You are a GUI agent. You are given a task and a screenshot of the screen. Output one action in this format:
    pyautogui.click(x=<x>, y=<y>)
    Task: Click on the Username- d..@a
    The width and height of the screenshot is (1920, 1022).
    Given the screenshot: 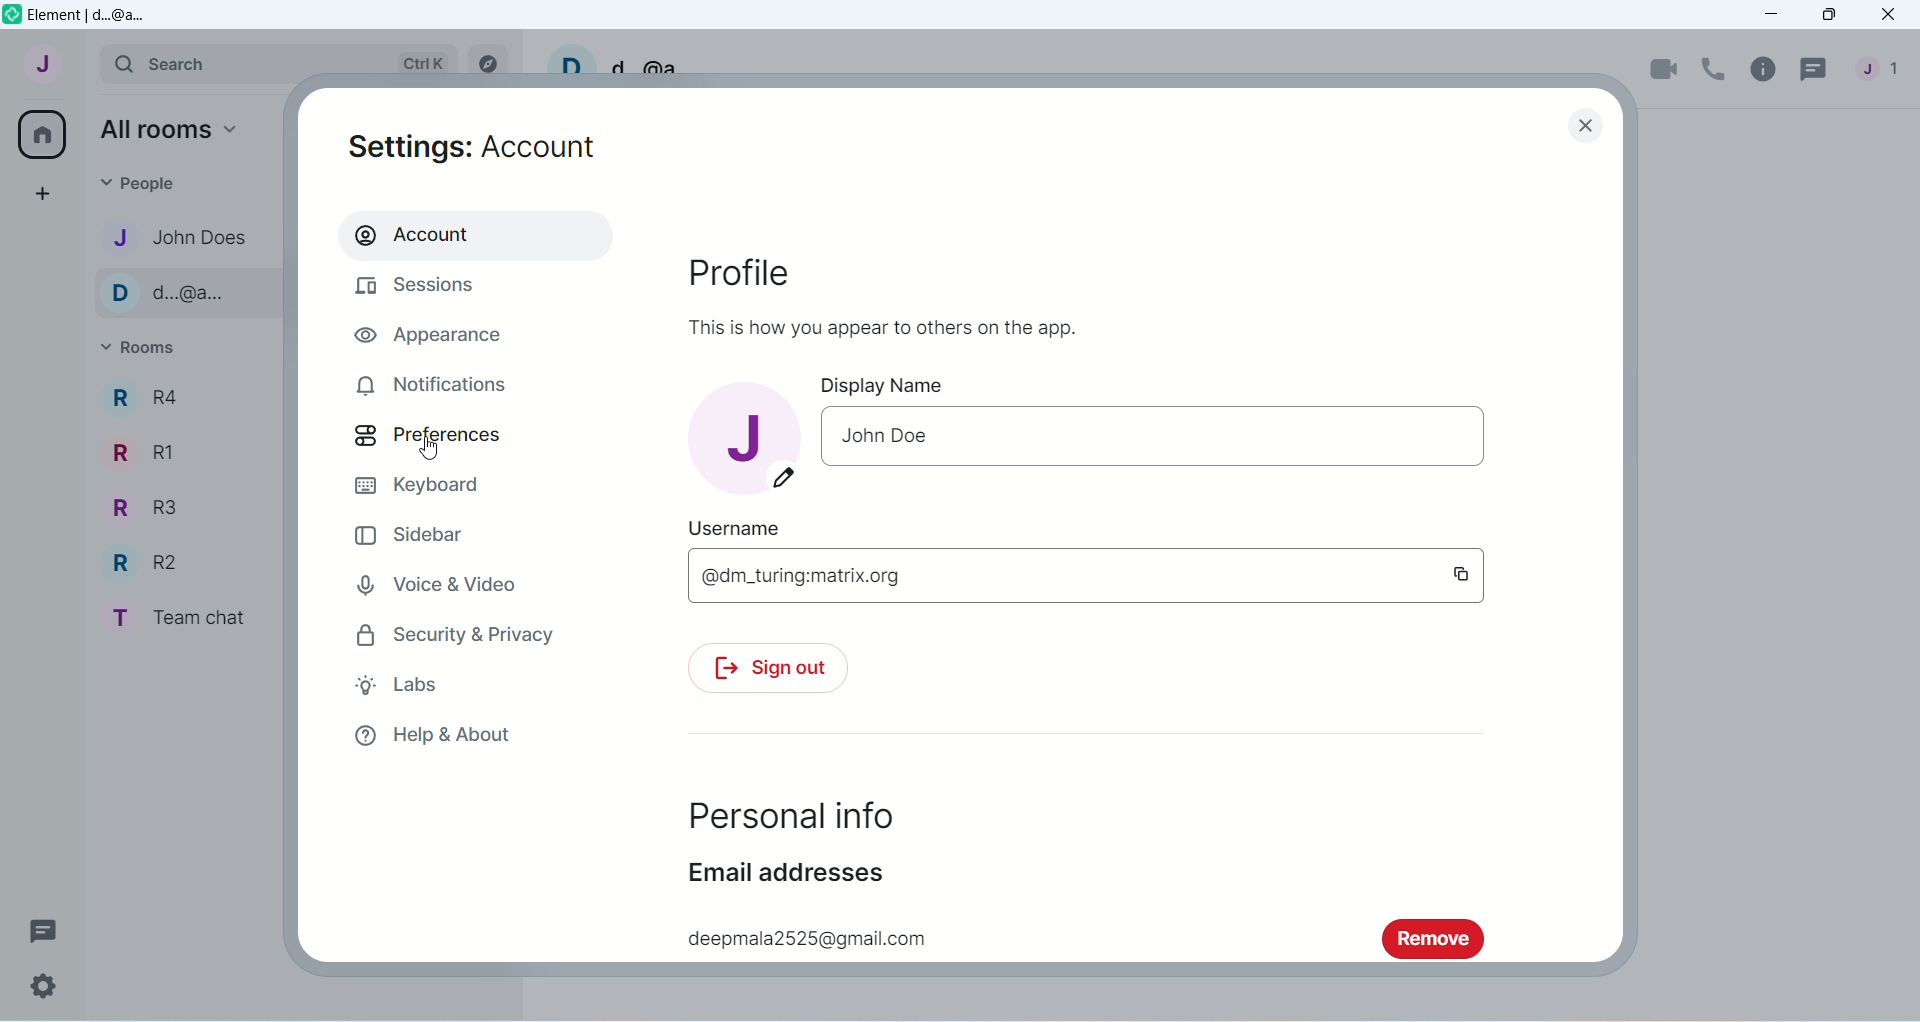 What is the action you would take?
    pyautogui.click(x=625, y=59)
    